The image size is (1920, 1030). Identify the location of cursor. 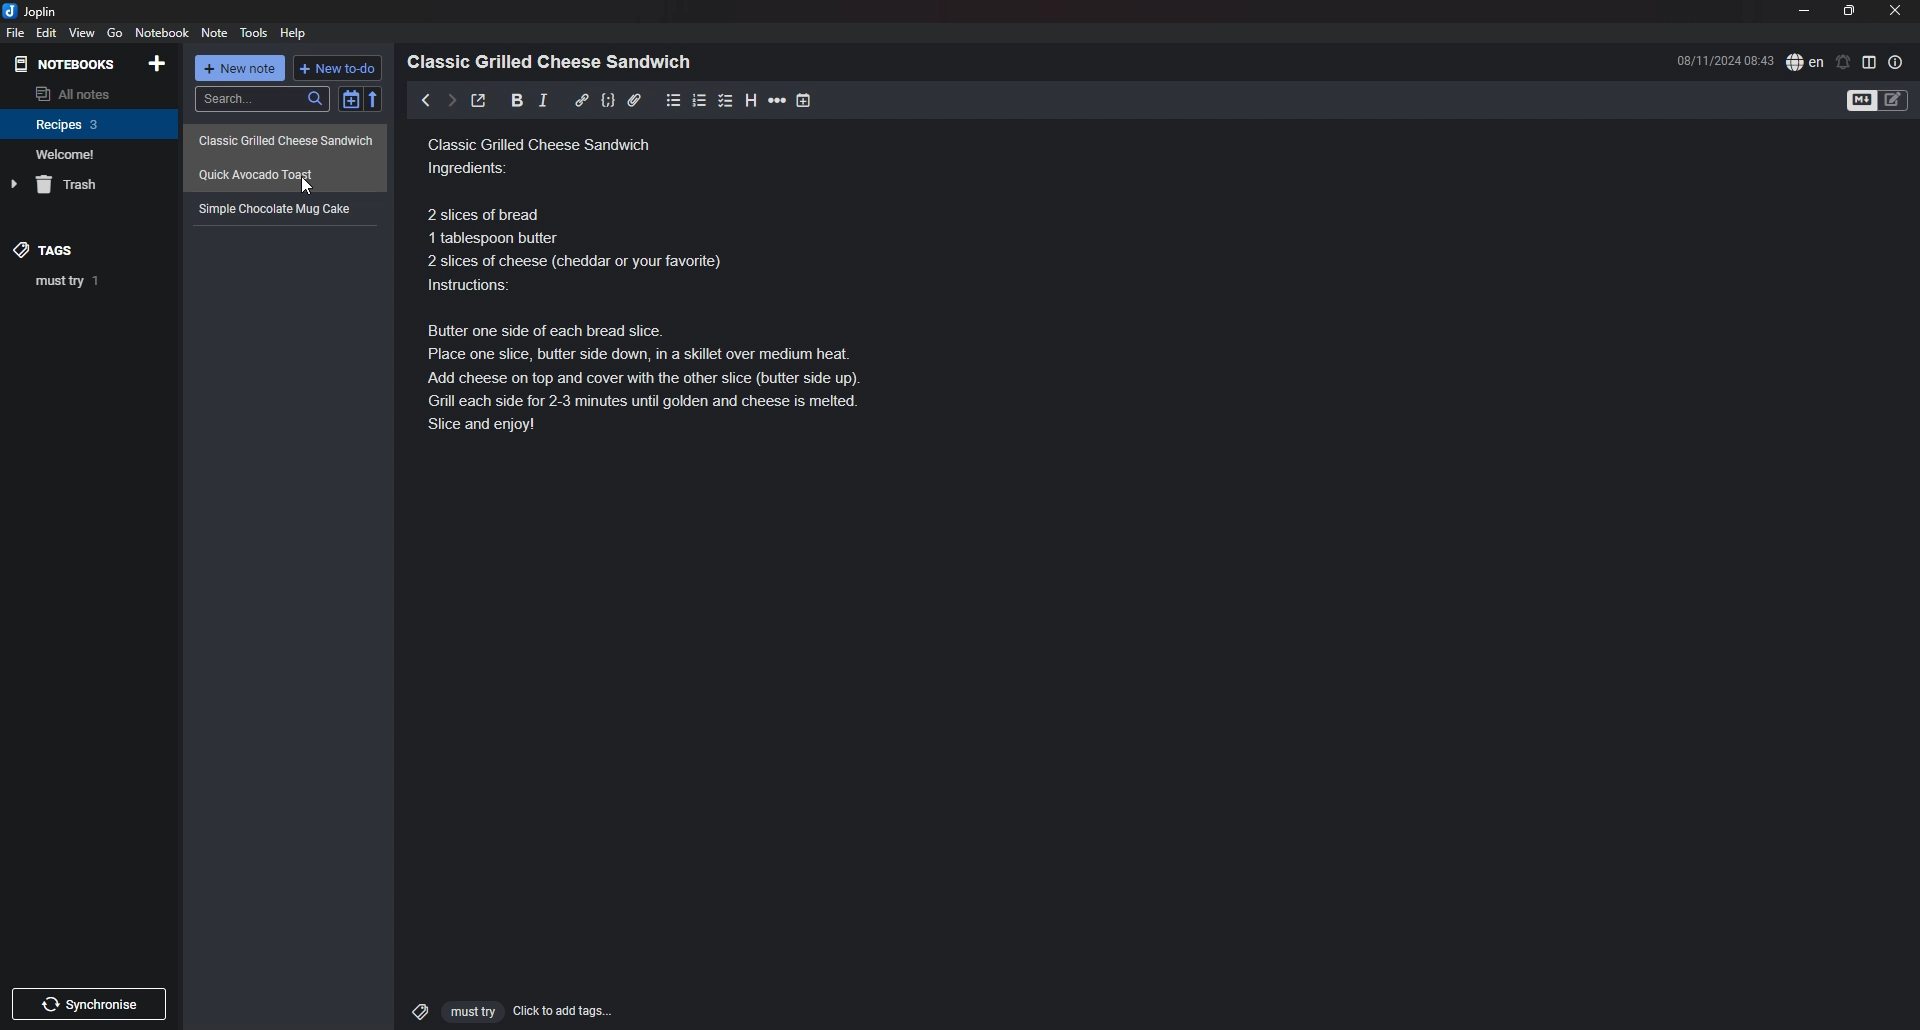
(308, 187).